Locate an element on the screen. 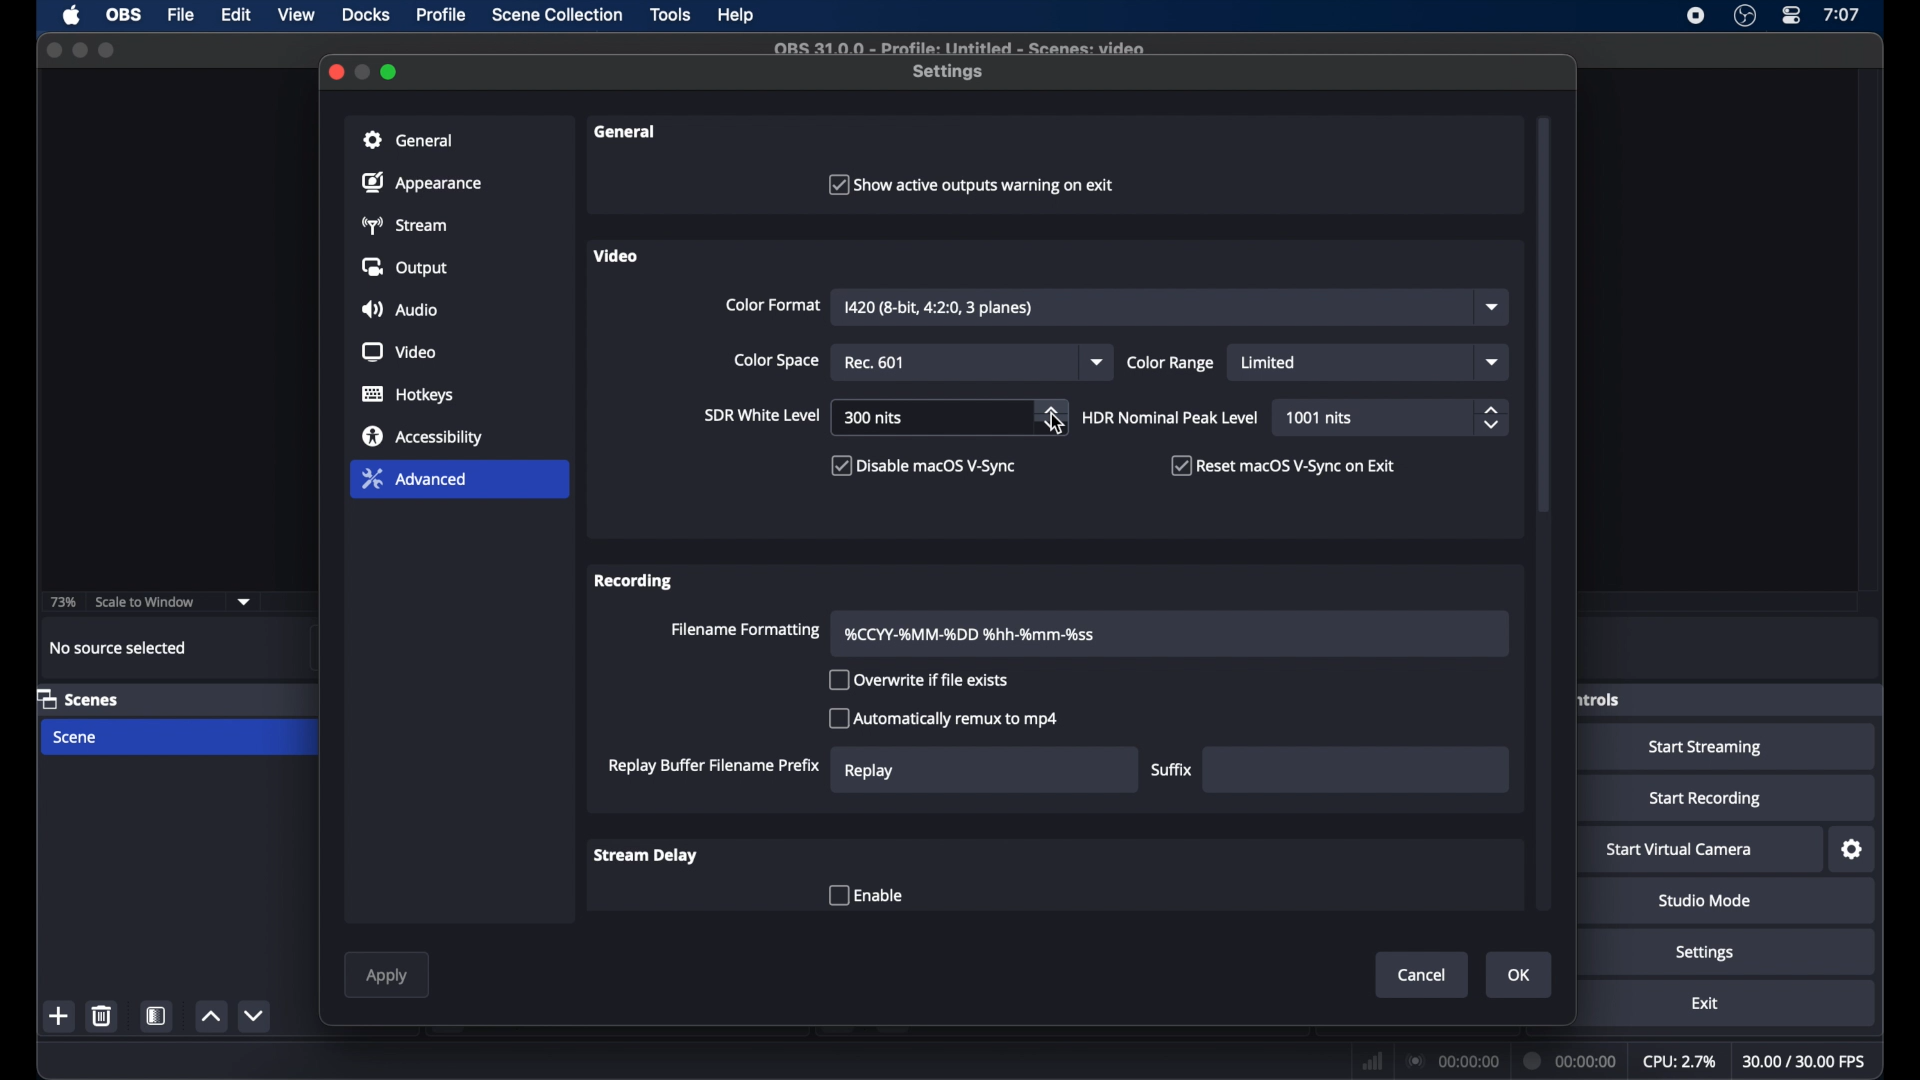 Image resolution: width=1920 pixels, height=1080 pixels. apply is located at coordinates (388, 976).